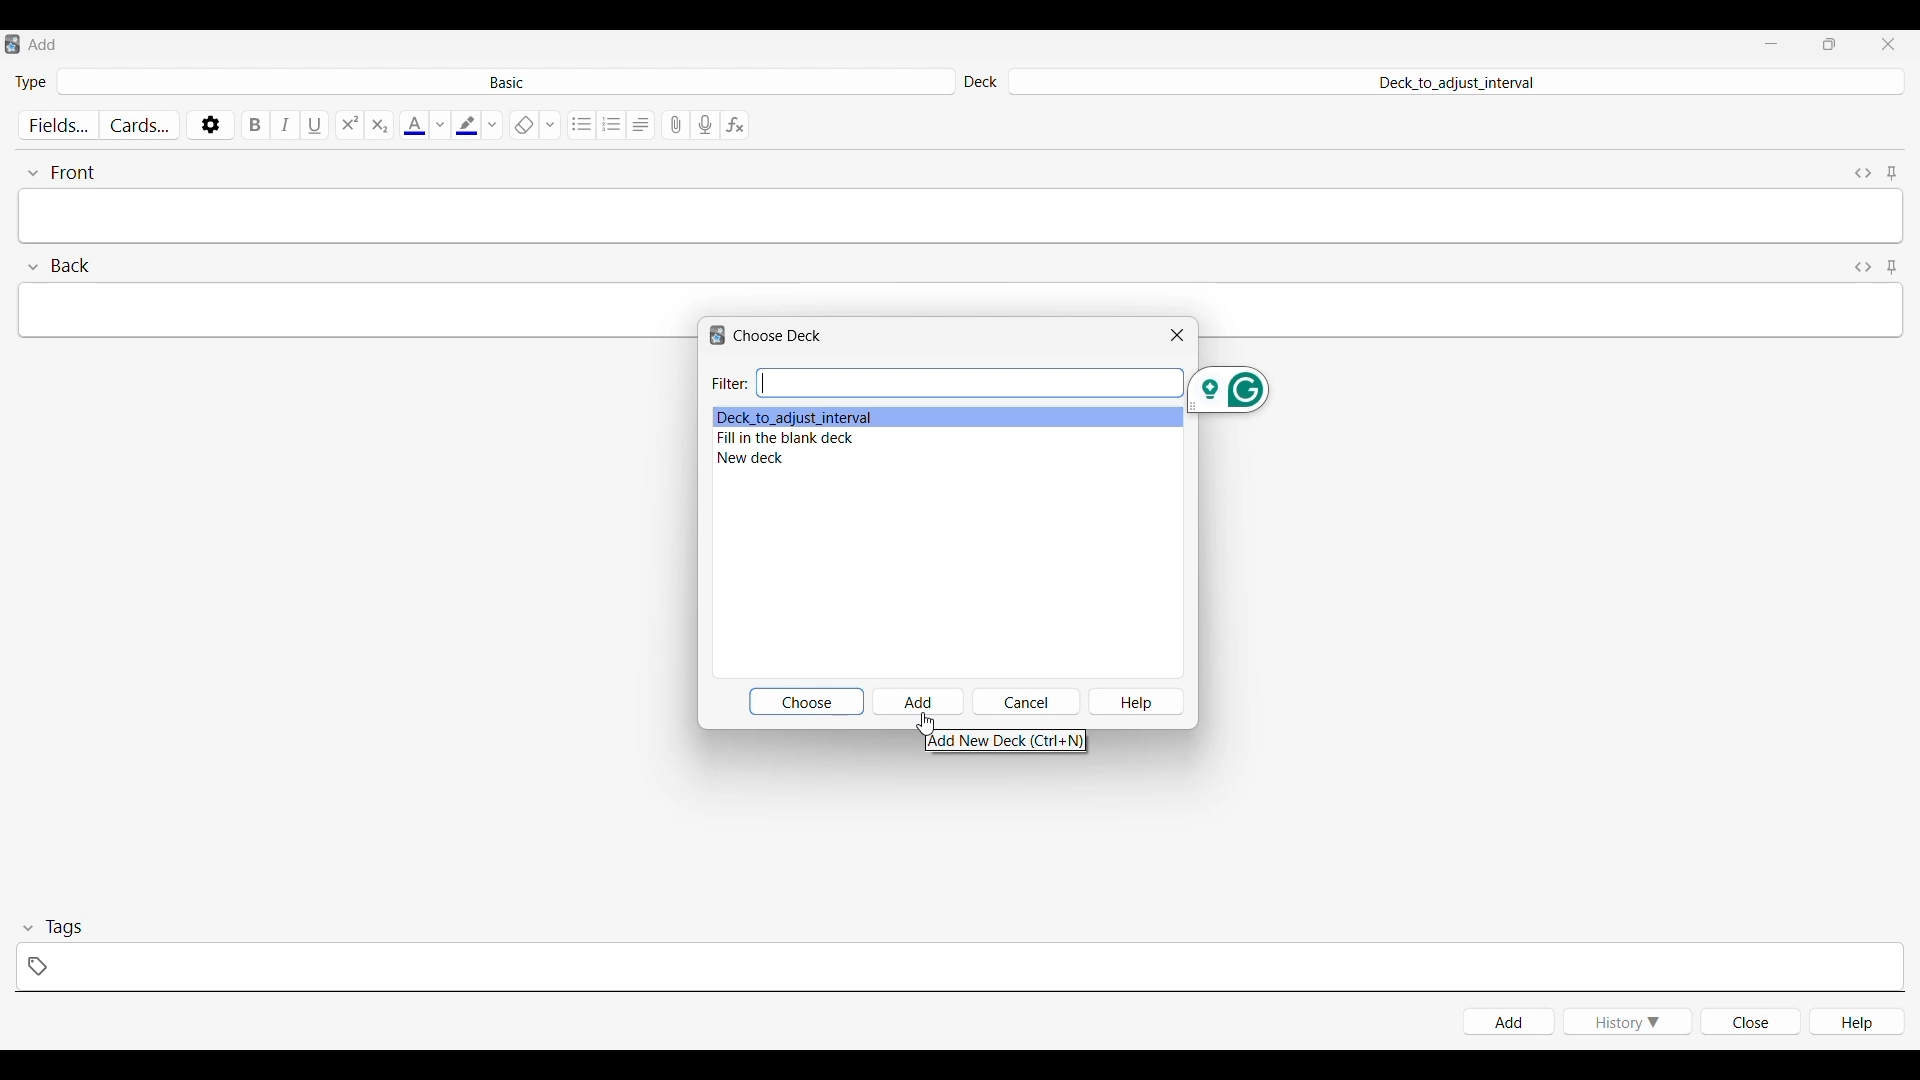 The image size is (1920, 1080). Describe the element at coordinates (641, 125) in the screenshot. I see `Alignment` at that location.